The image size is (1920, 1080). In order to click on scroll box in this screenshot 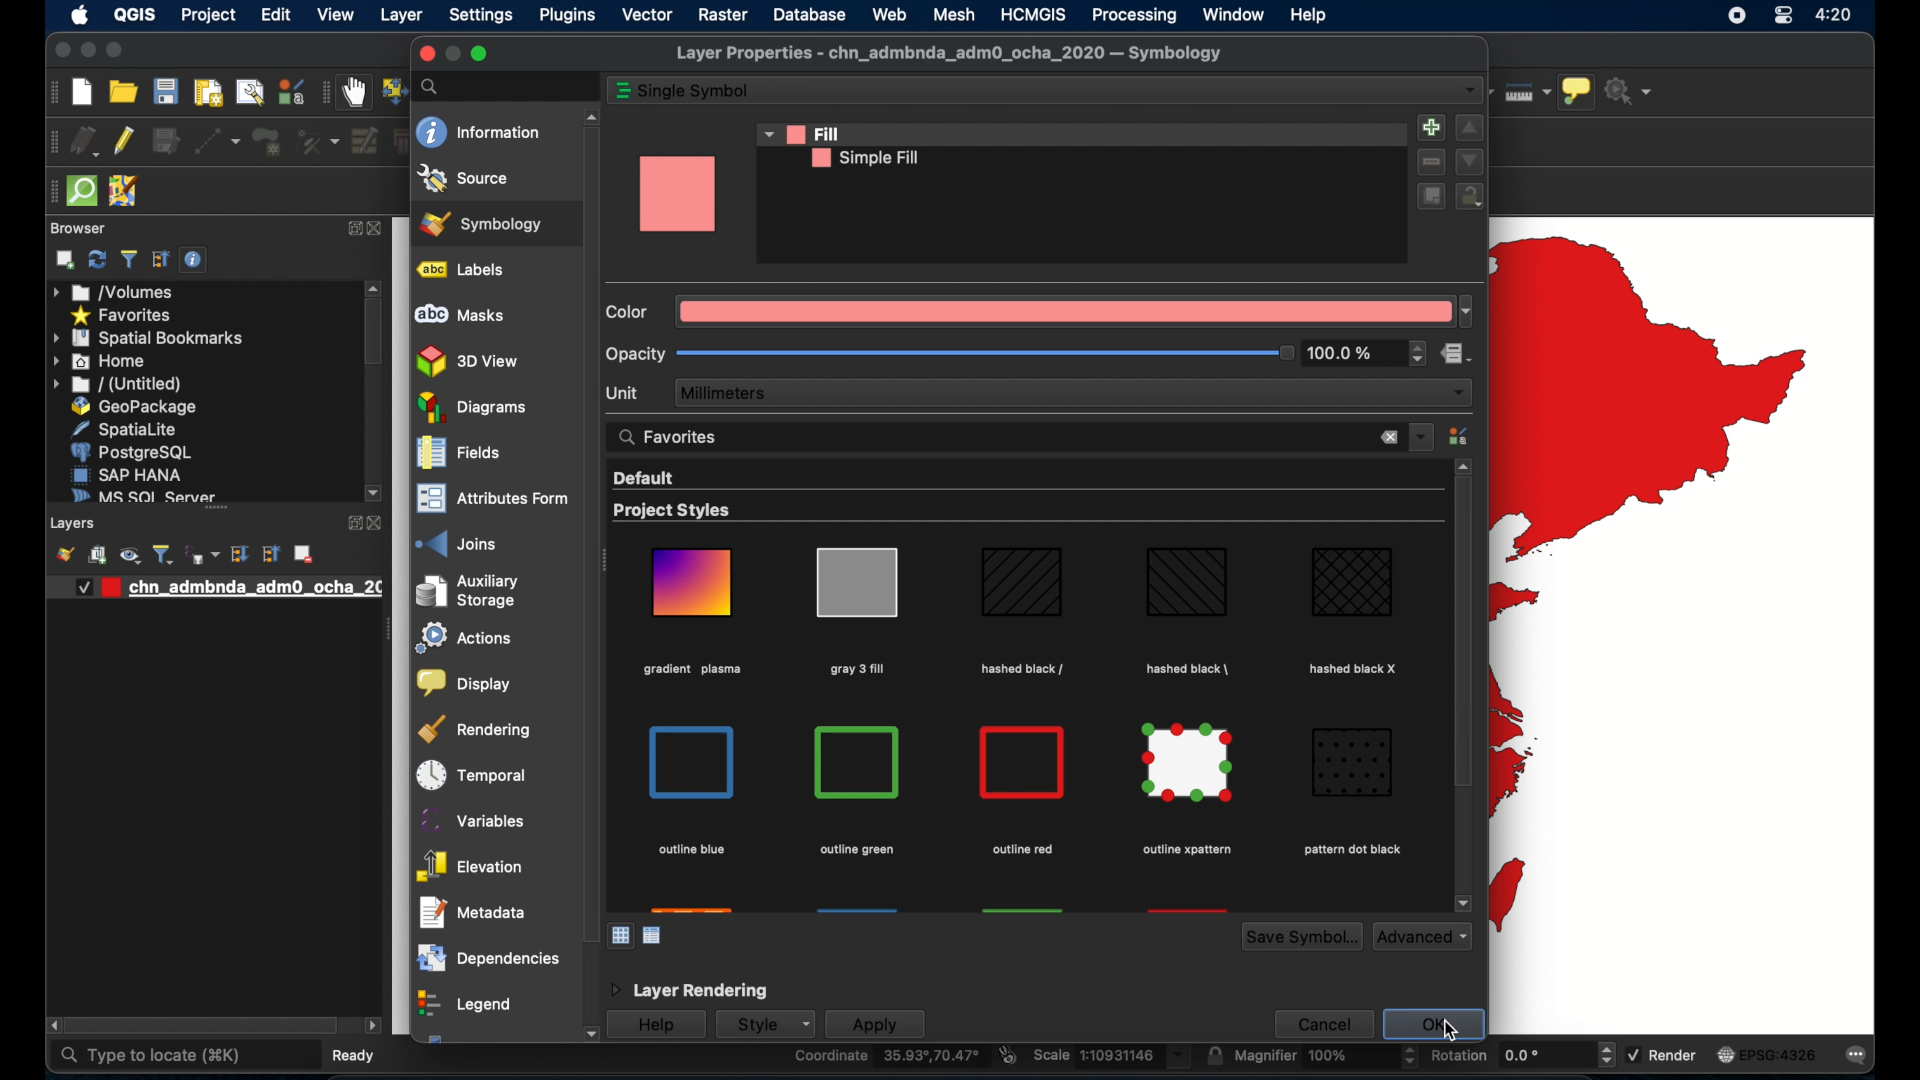, I will do `click(374, 334)`.